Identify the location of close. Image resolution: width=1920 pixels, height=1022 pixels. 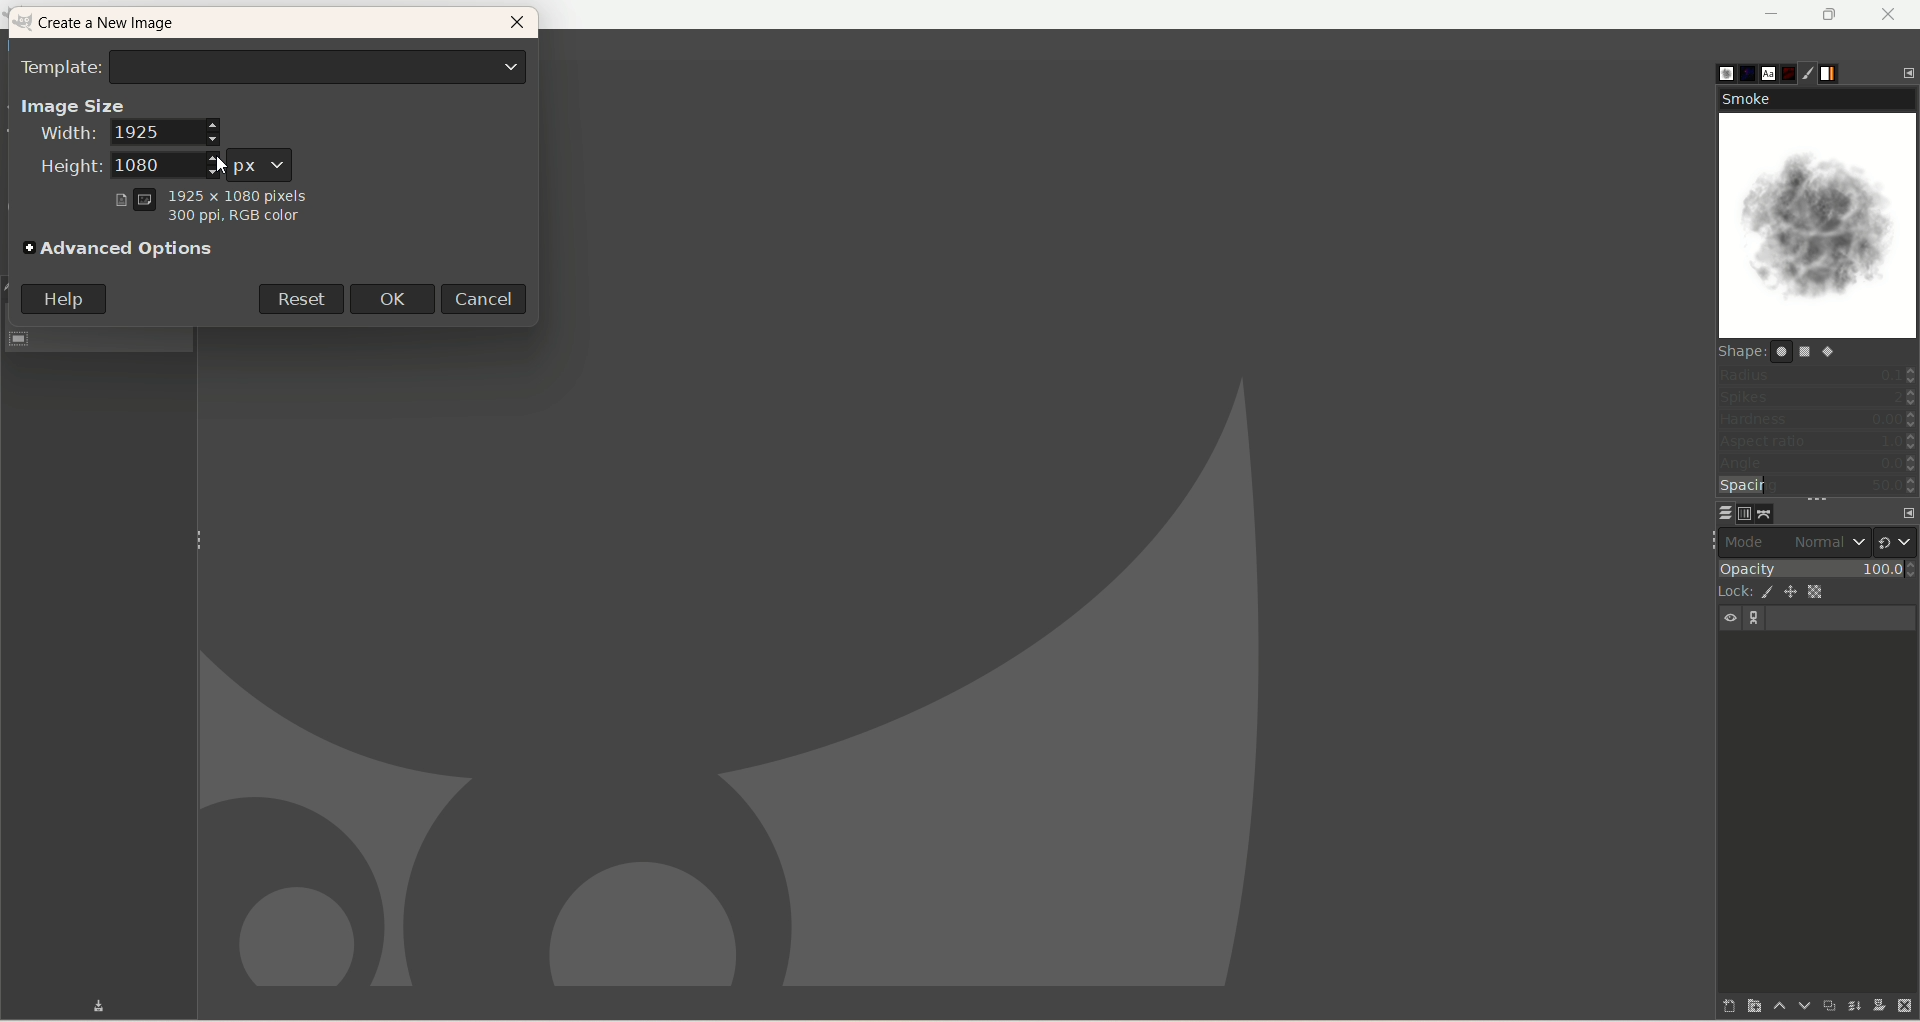
(1889, 14).